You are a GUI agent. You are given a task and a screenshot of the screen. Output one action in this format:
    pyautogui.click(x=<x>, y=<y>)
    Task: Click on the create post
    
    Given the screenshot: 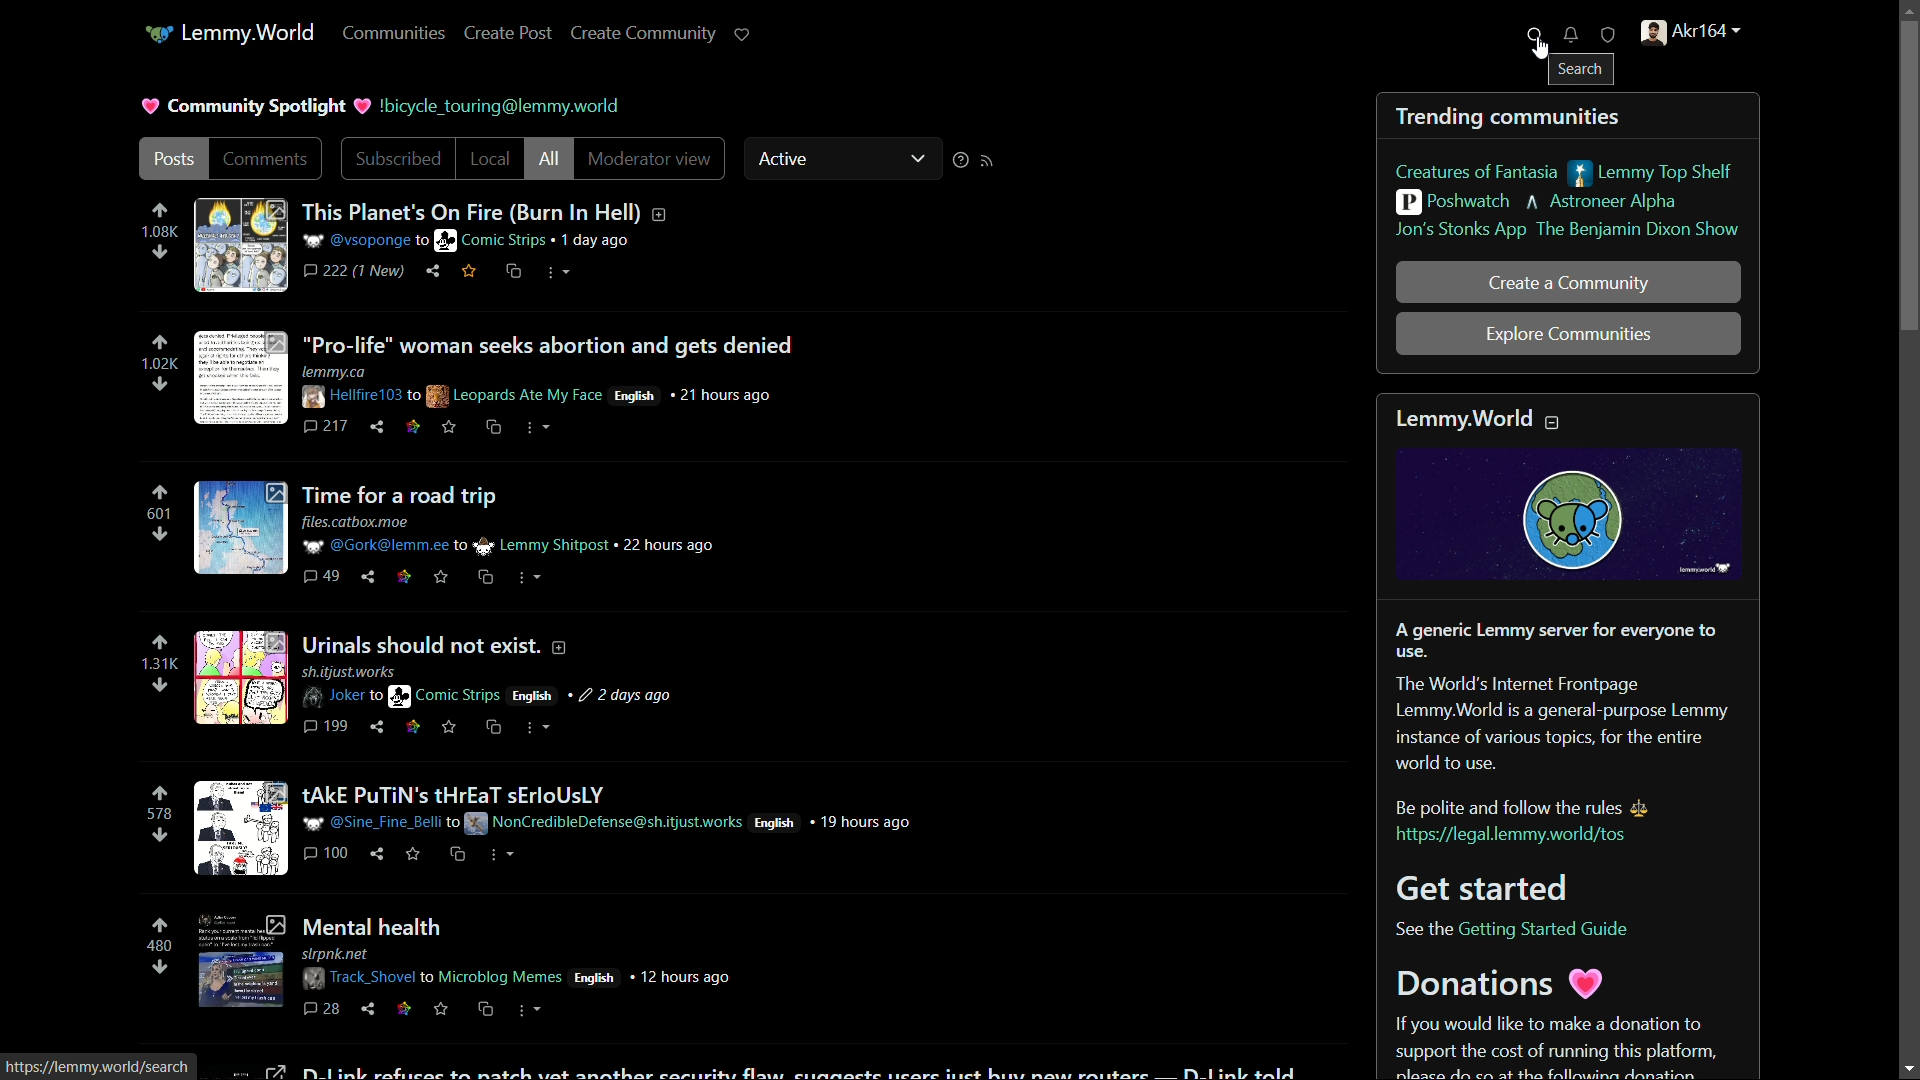 What is the action you would take?
    pyautogui.click(x=511, y=34)
    